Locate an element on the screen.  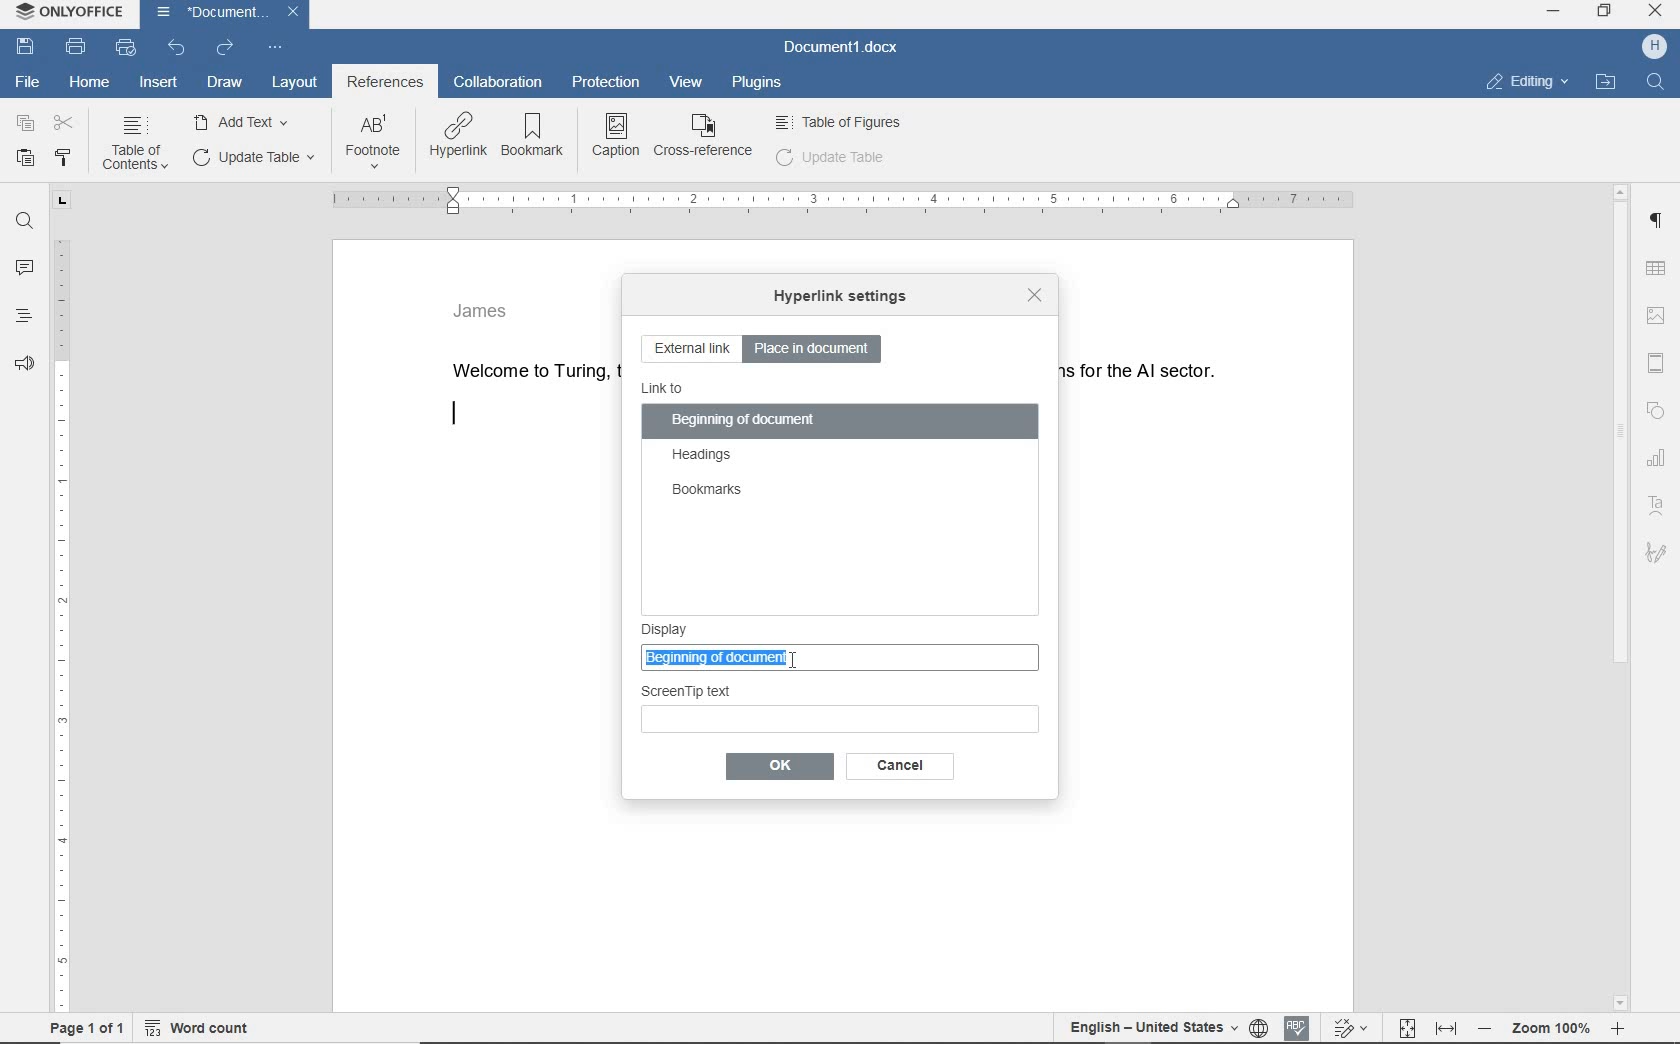
wordcount is located at coordinates (202, 1028).